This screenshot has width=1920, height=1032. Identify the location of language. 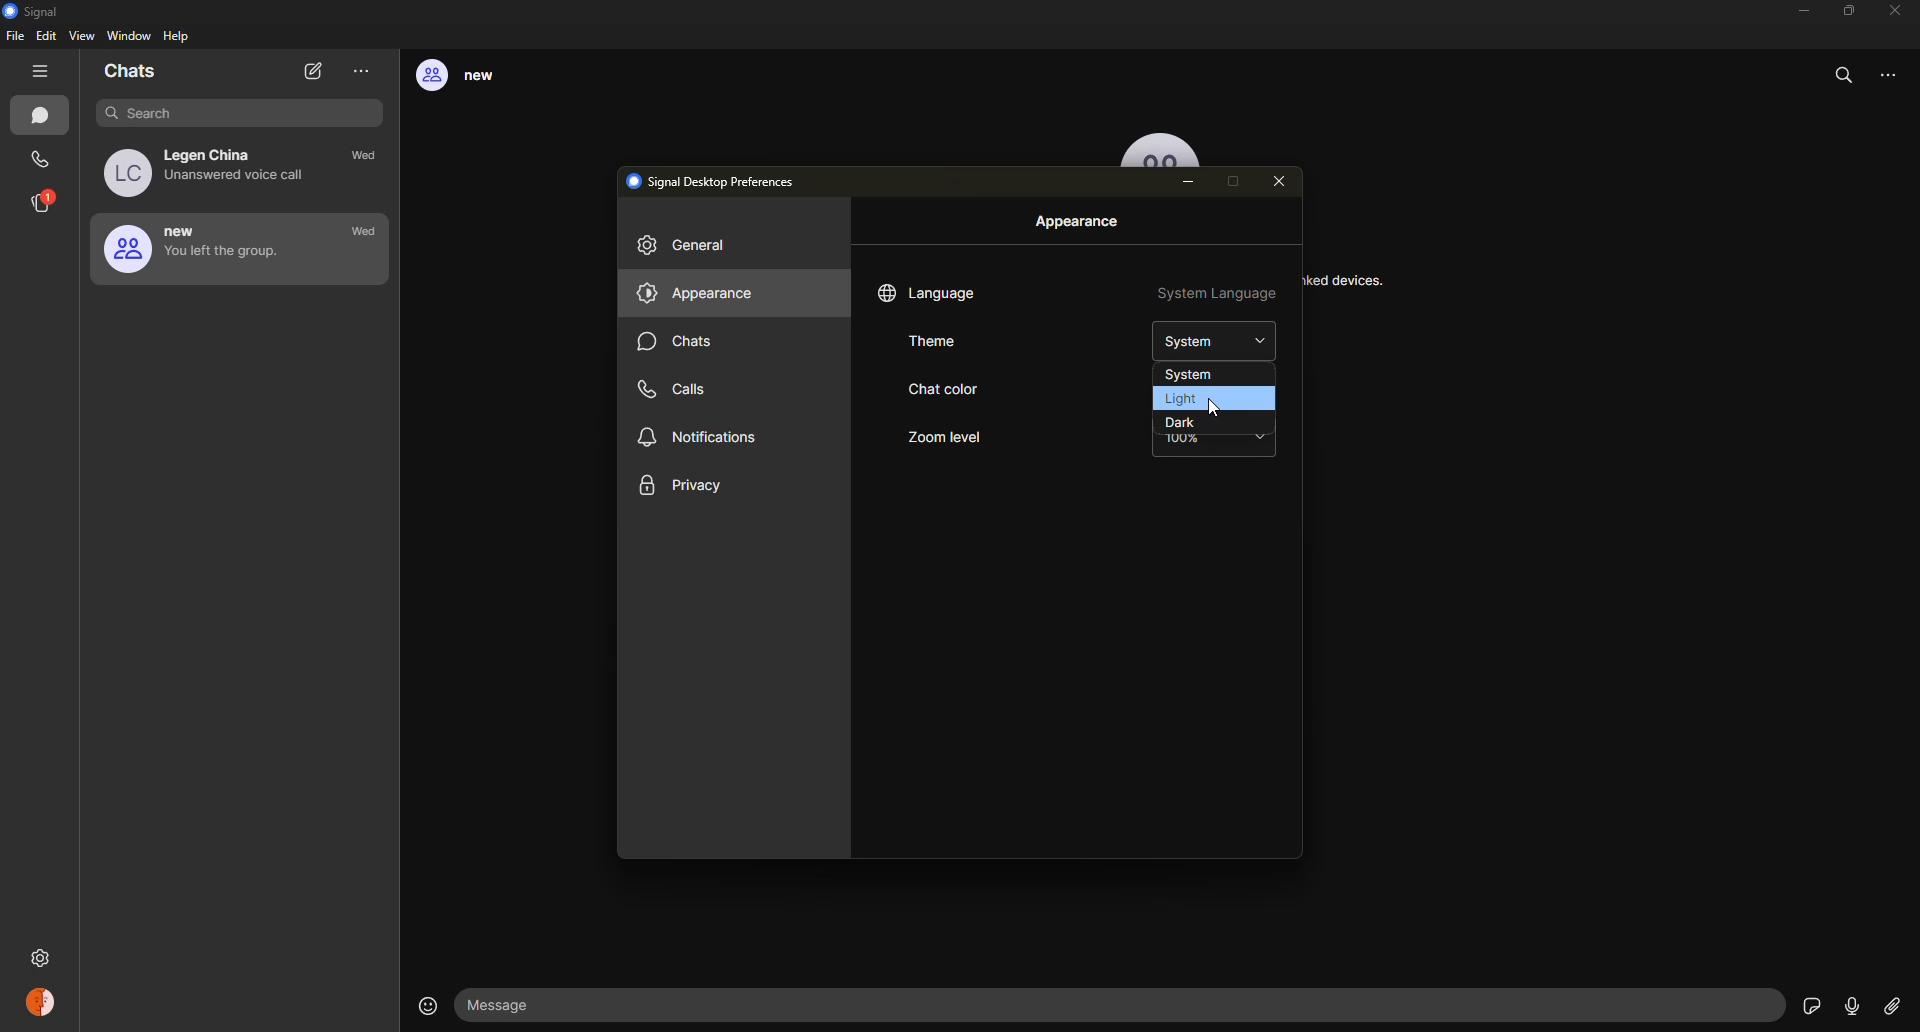
(930, 293).